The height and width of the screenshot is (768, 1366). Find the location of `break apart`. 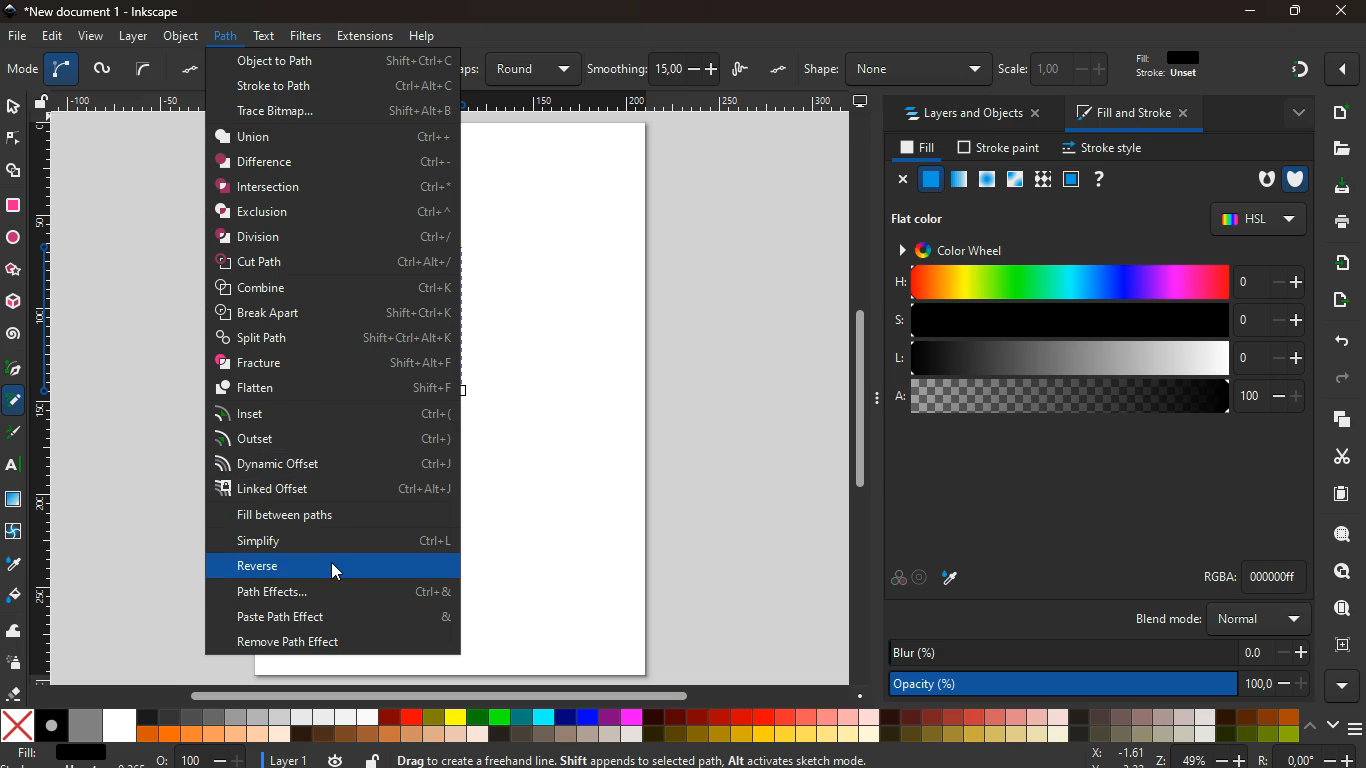

break apart is located at coordinates (334, 313).